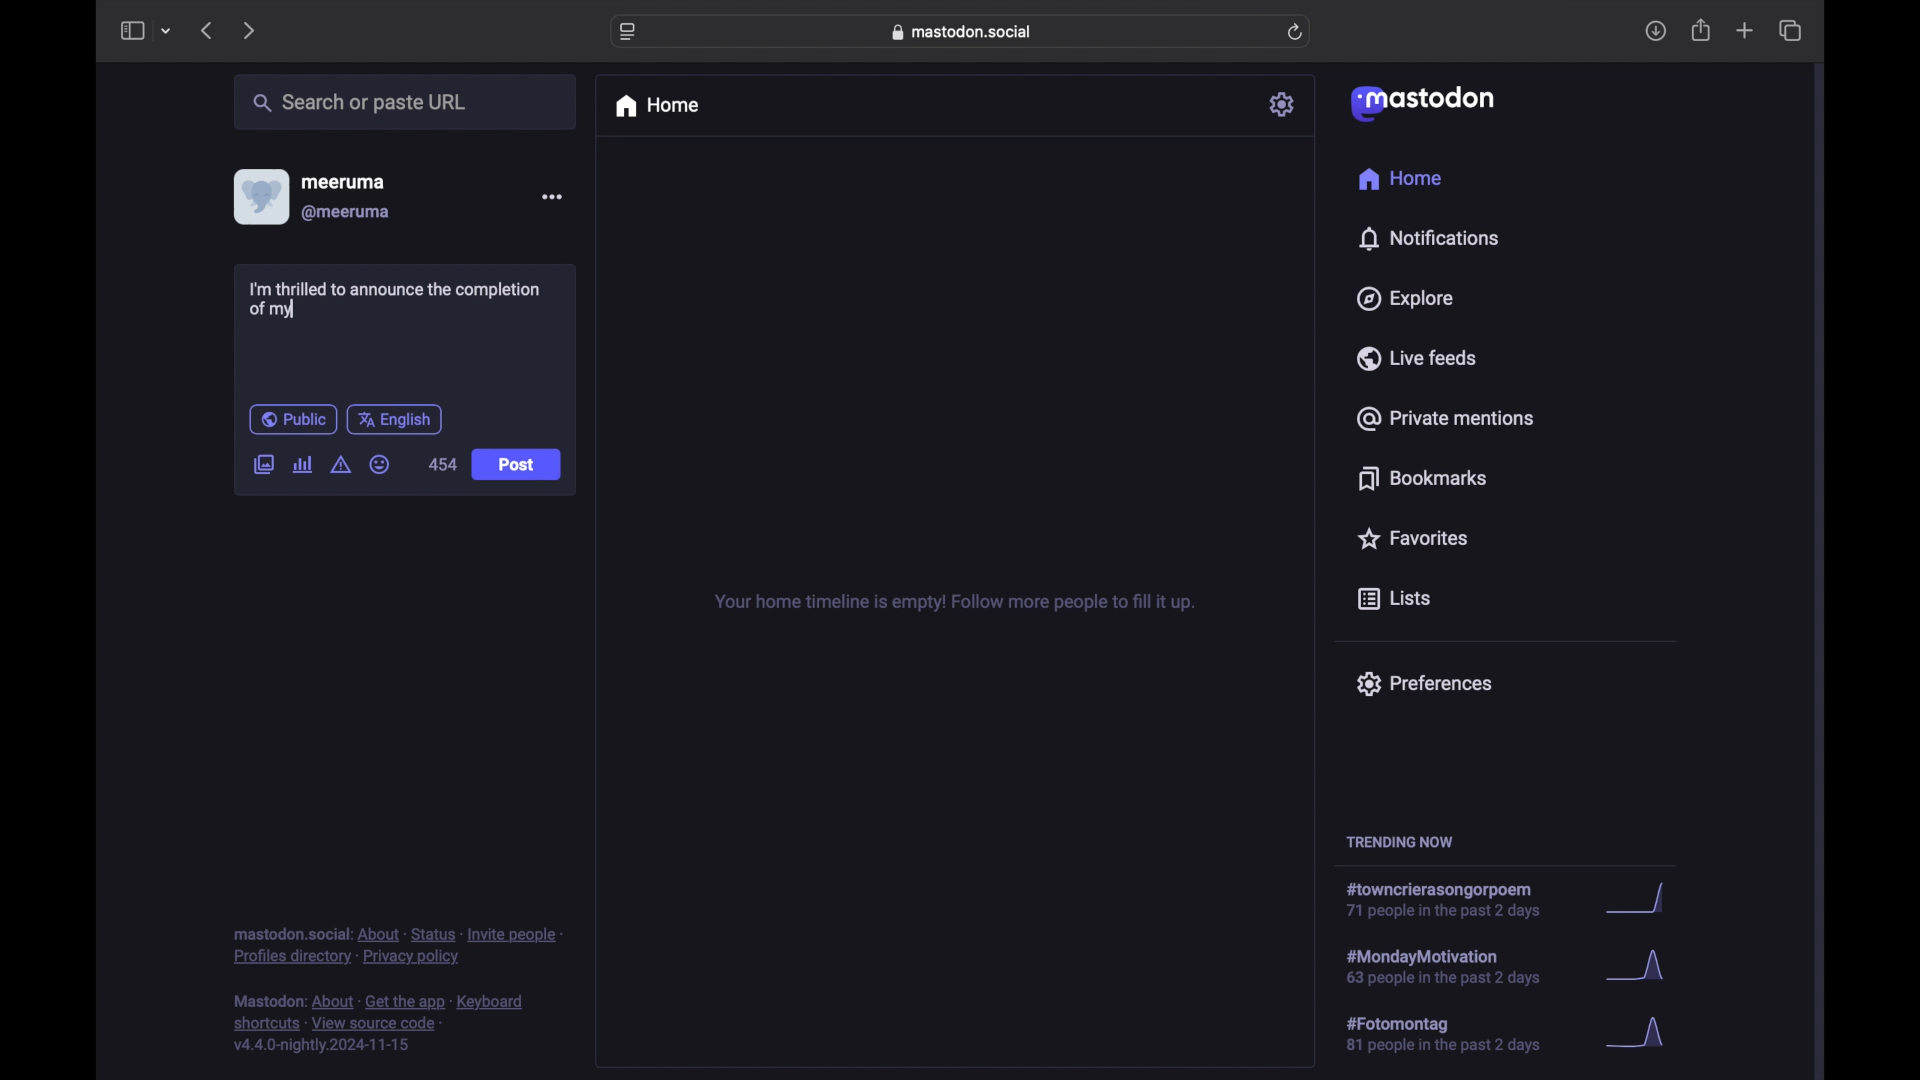 This screenshot has height=1080, width=1920. Describe the element at coordinates (343, 465) in the screenshot. I see `add content warning` at that location.